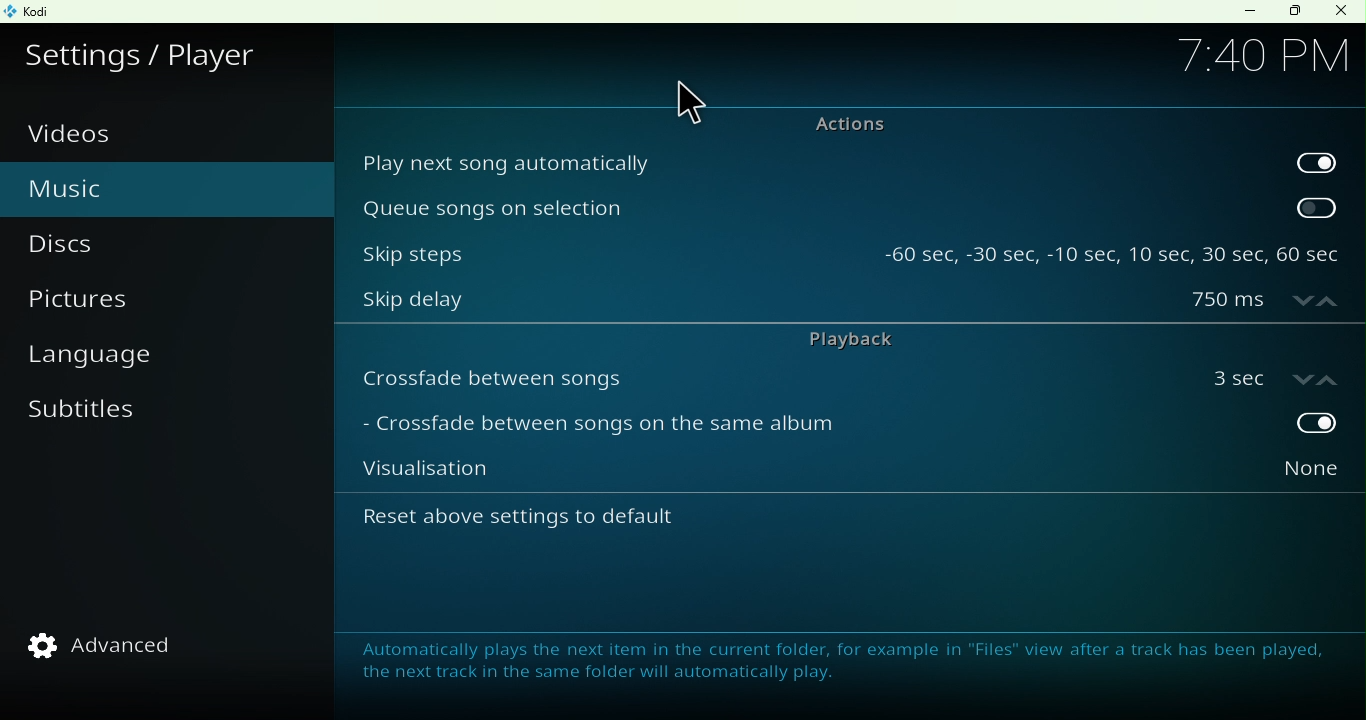  I want to click on Note, so click(834, 660).